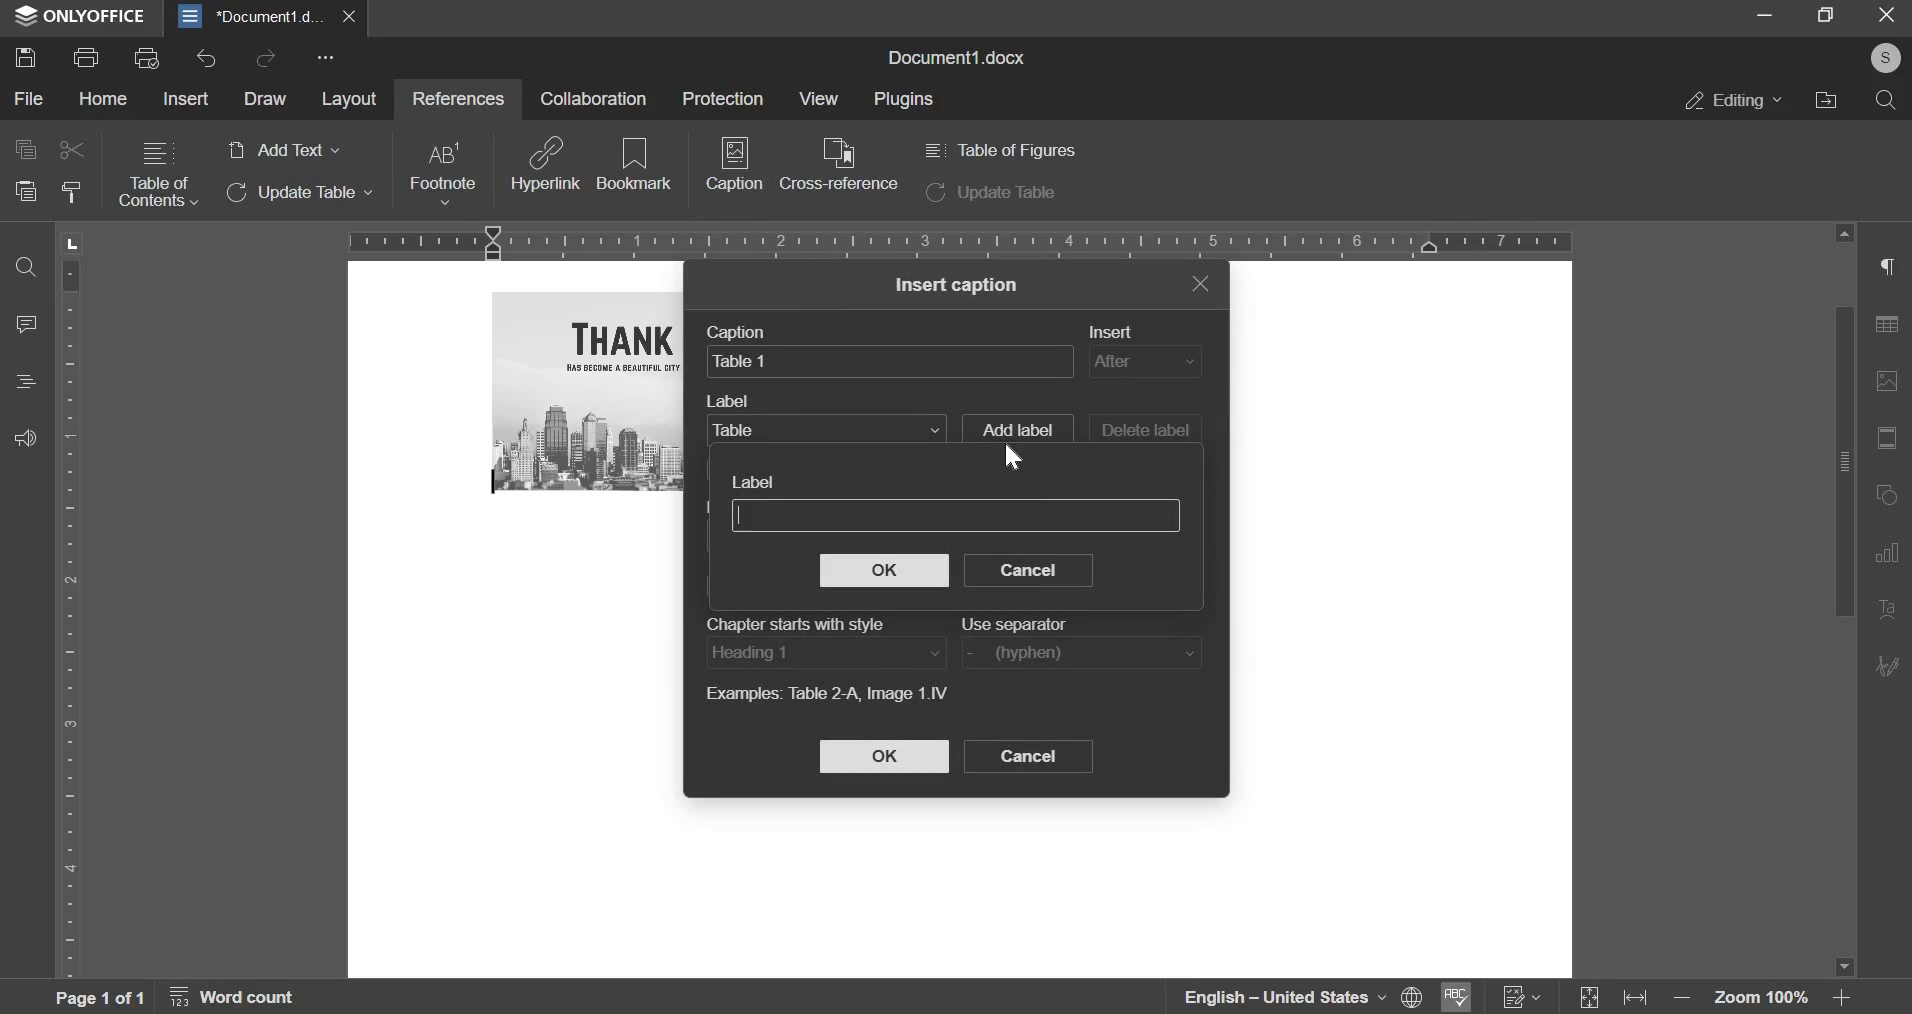 The width and height of the screenshot is (1912, 1014). What do you see at coordinates (1890, 269) in the screenshot?
I see `right side menu` at bounding box center [1890, 269].